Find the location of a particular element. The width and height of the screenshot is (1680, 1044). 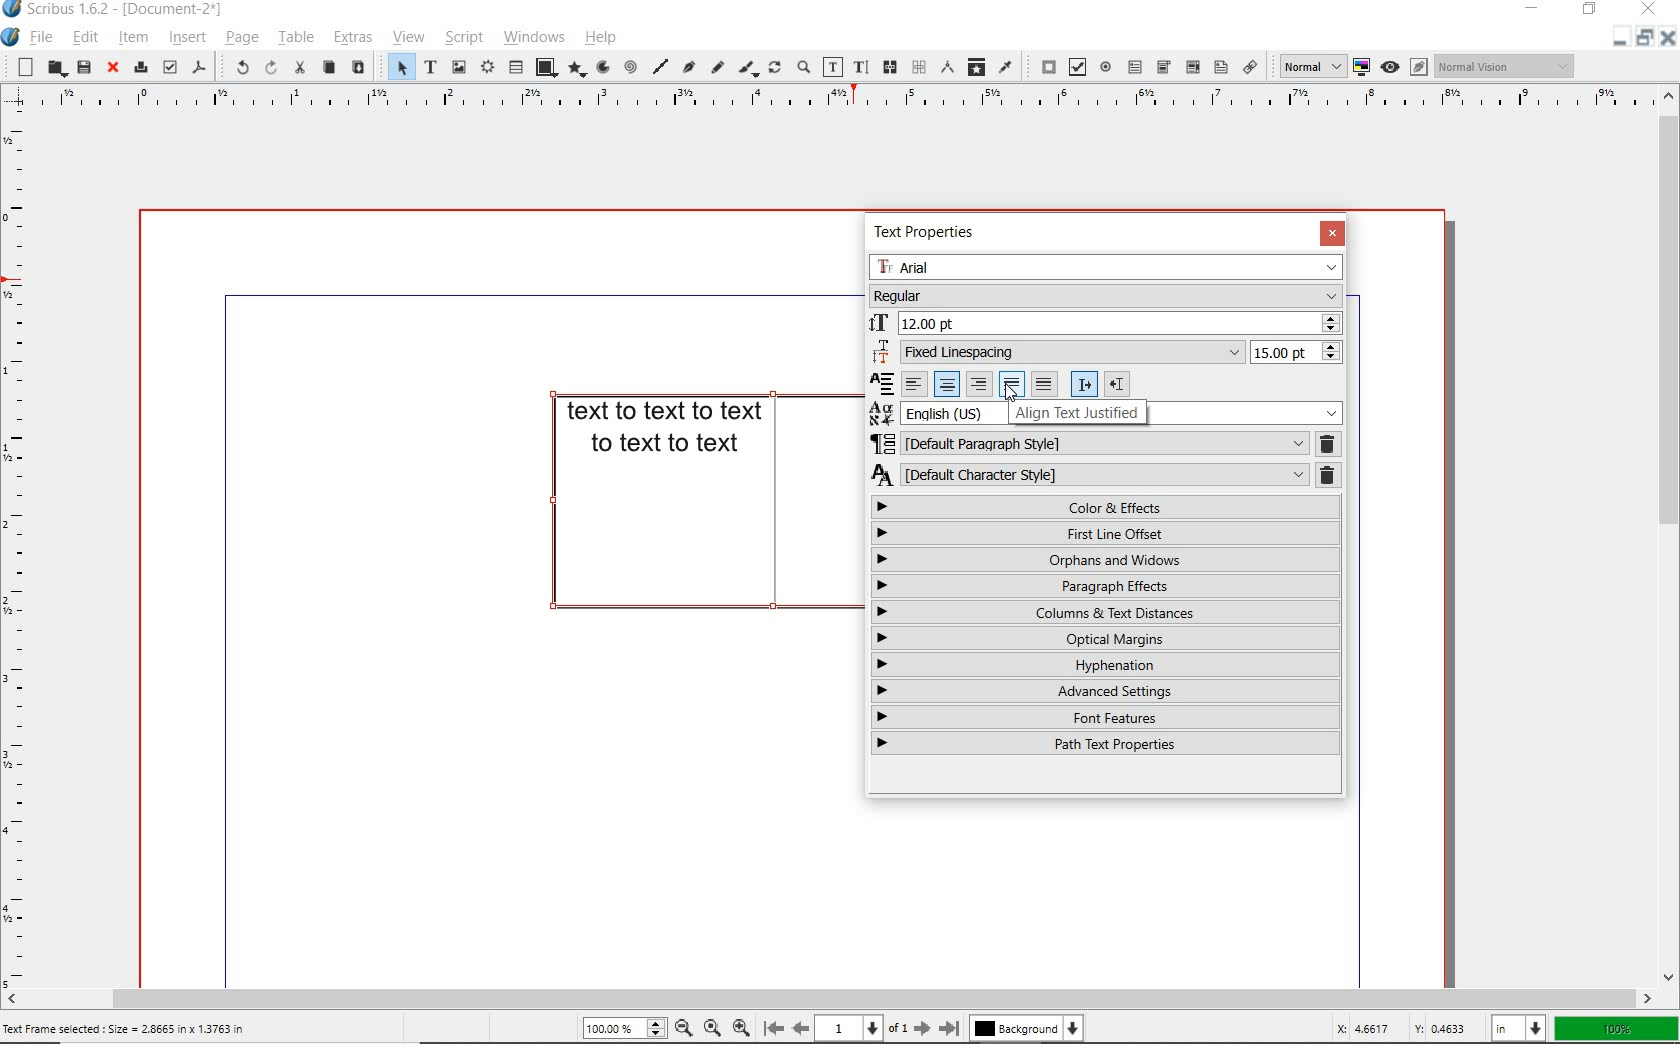

FONT FEATURES is located at coordinates (1108, 717).